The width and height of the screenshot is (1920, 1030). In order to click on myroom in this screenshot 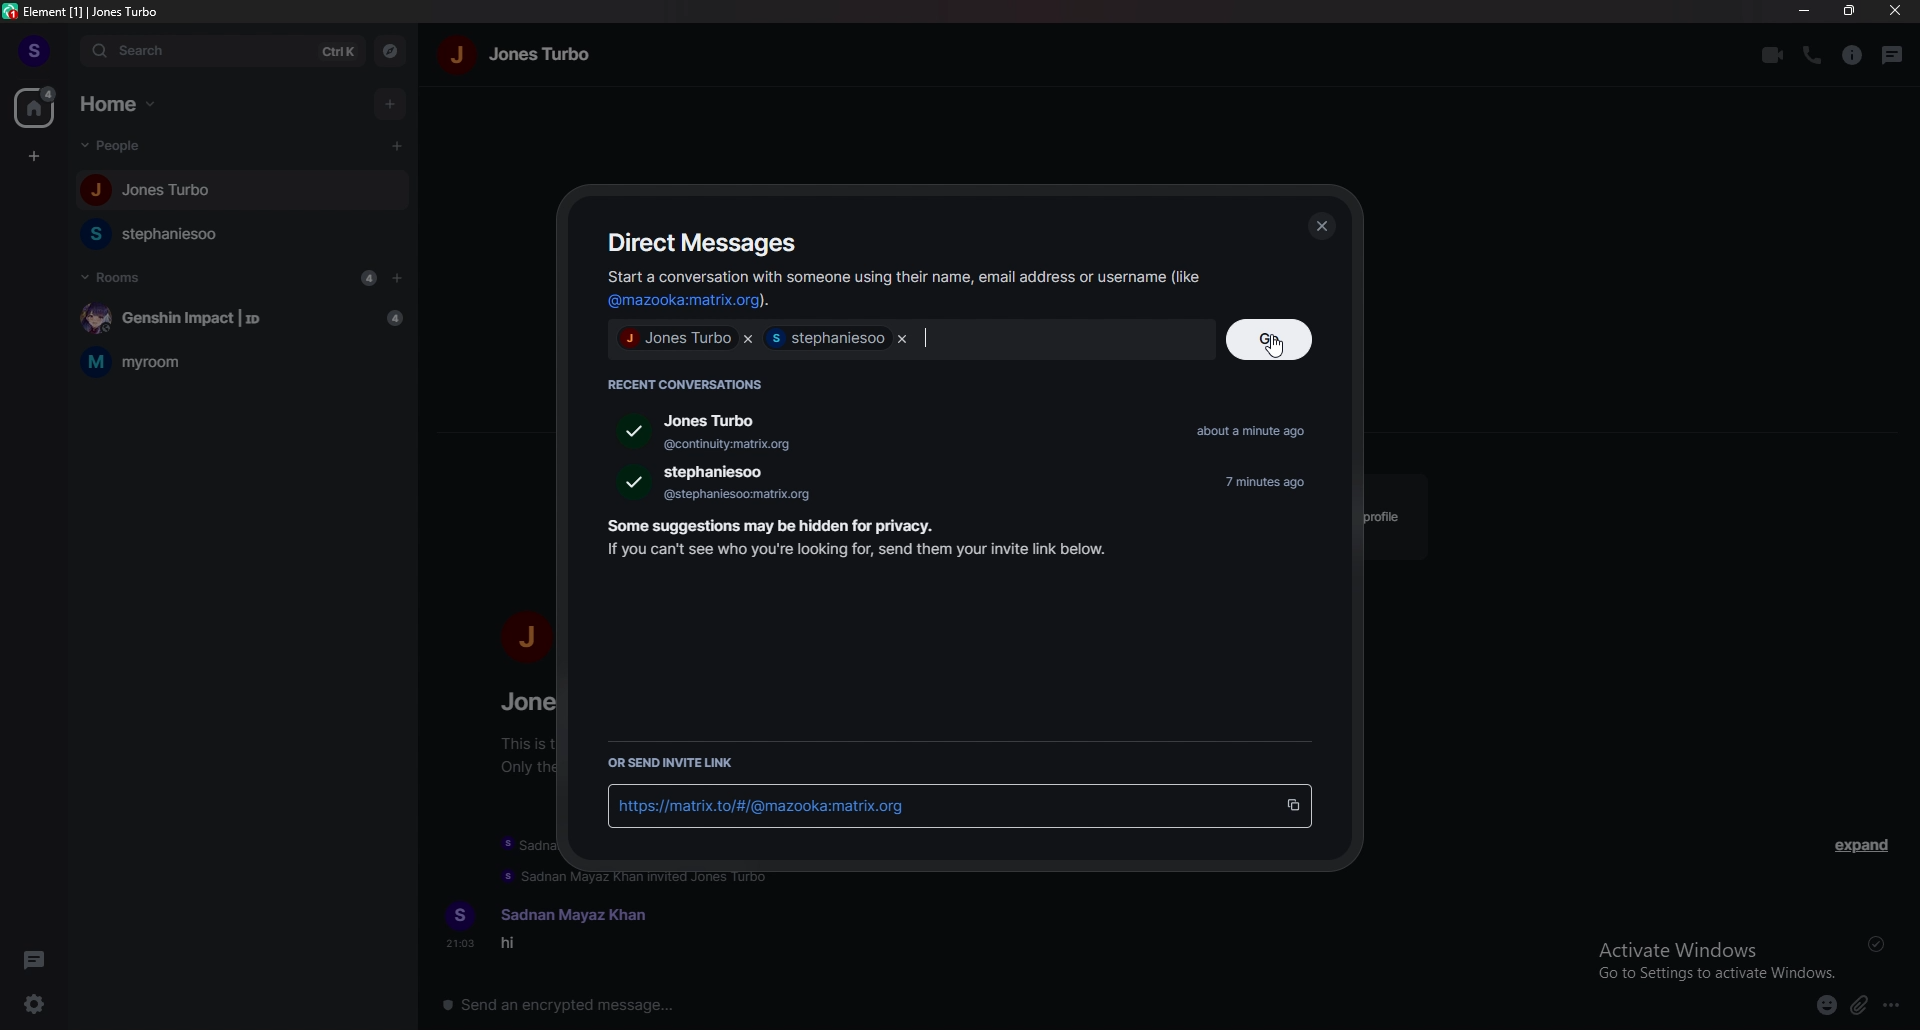, I will do `click(243, 361)`.